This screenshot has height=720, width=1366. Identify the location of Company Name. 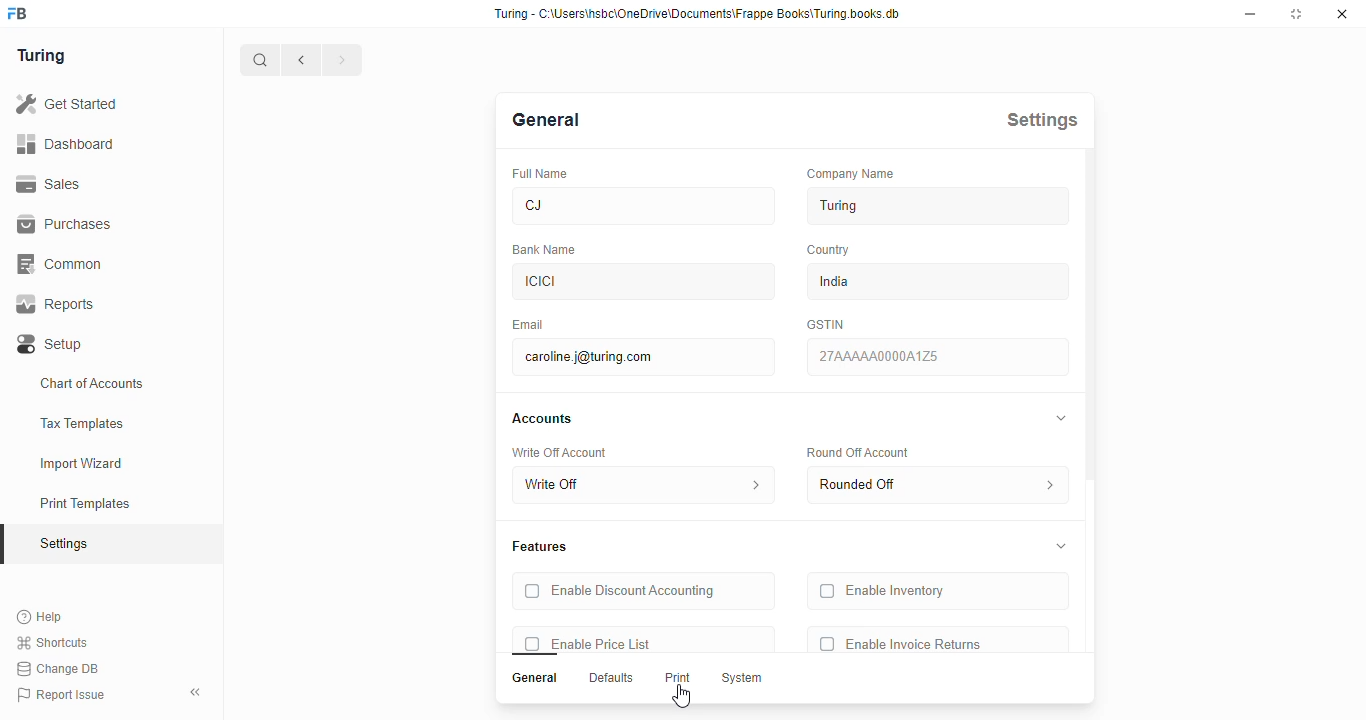
(851, 174).